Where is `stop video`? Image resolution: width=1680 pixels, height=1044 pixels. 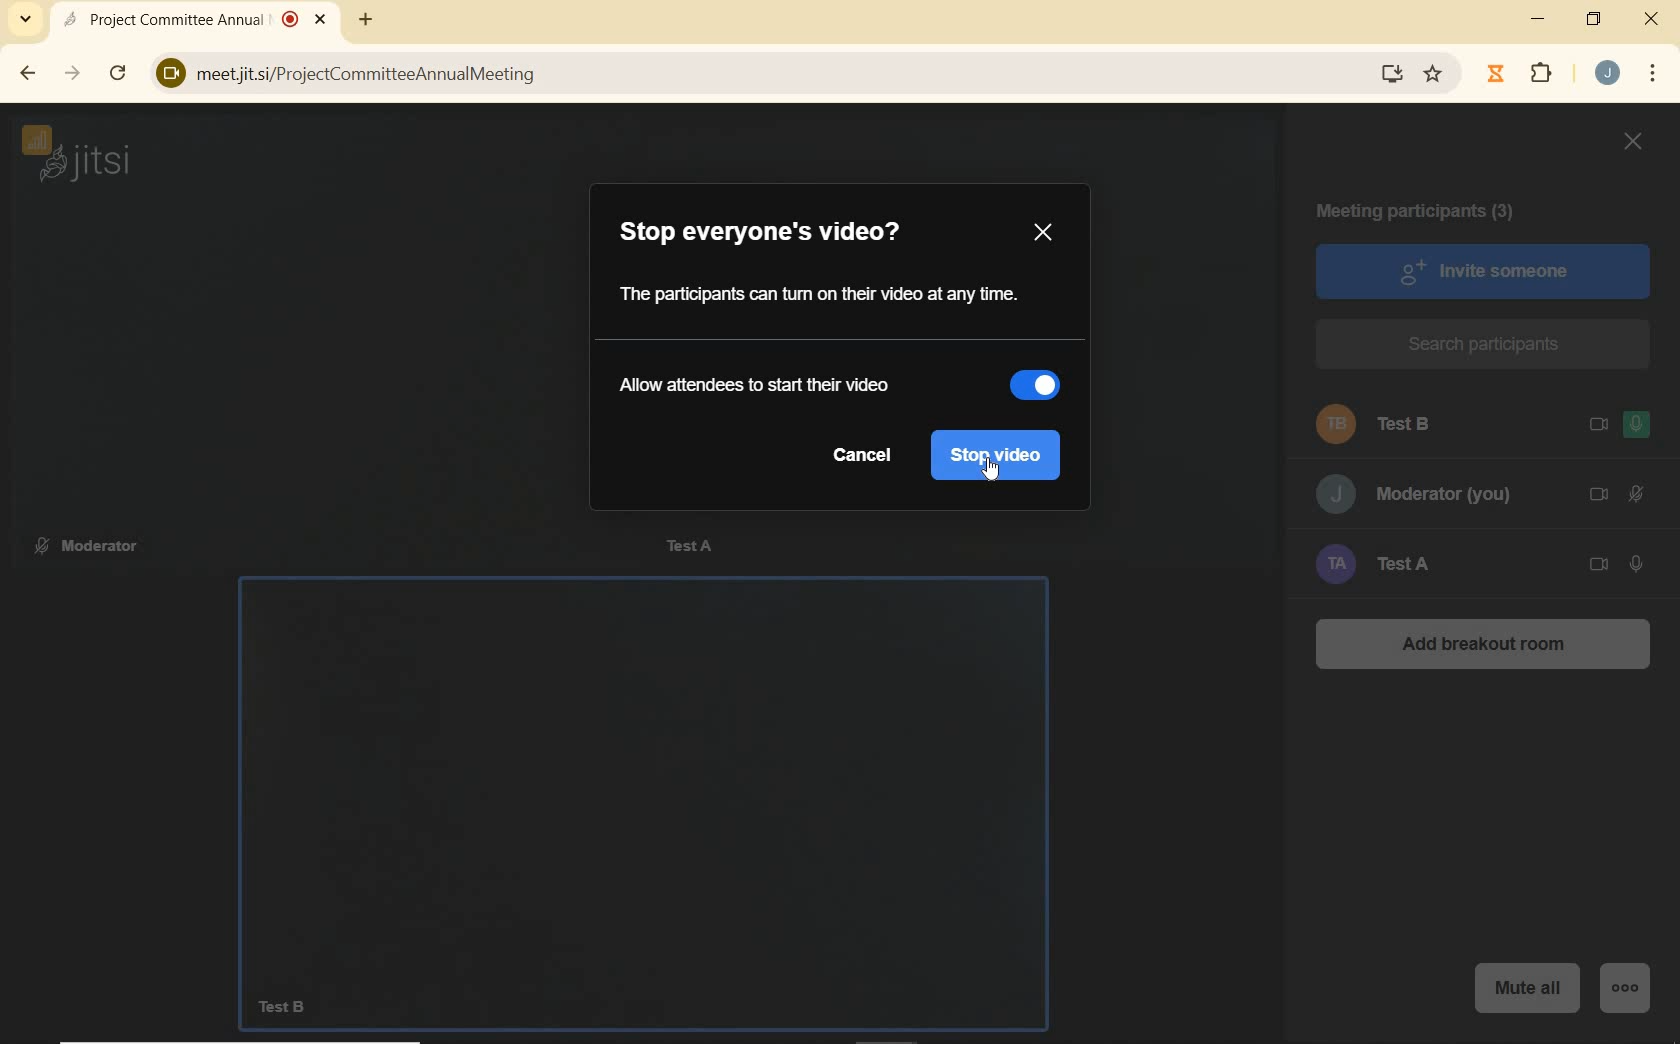
stop video is located at coordinates (997, 458).